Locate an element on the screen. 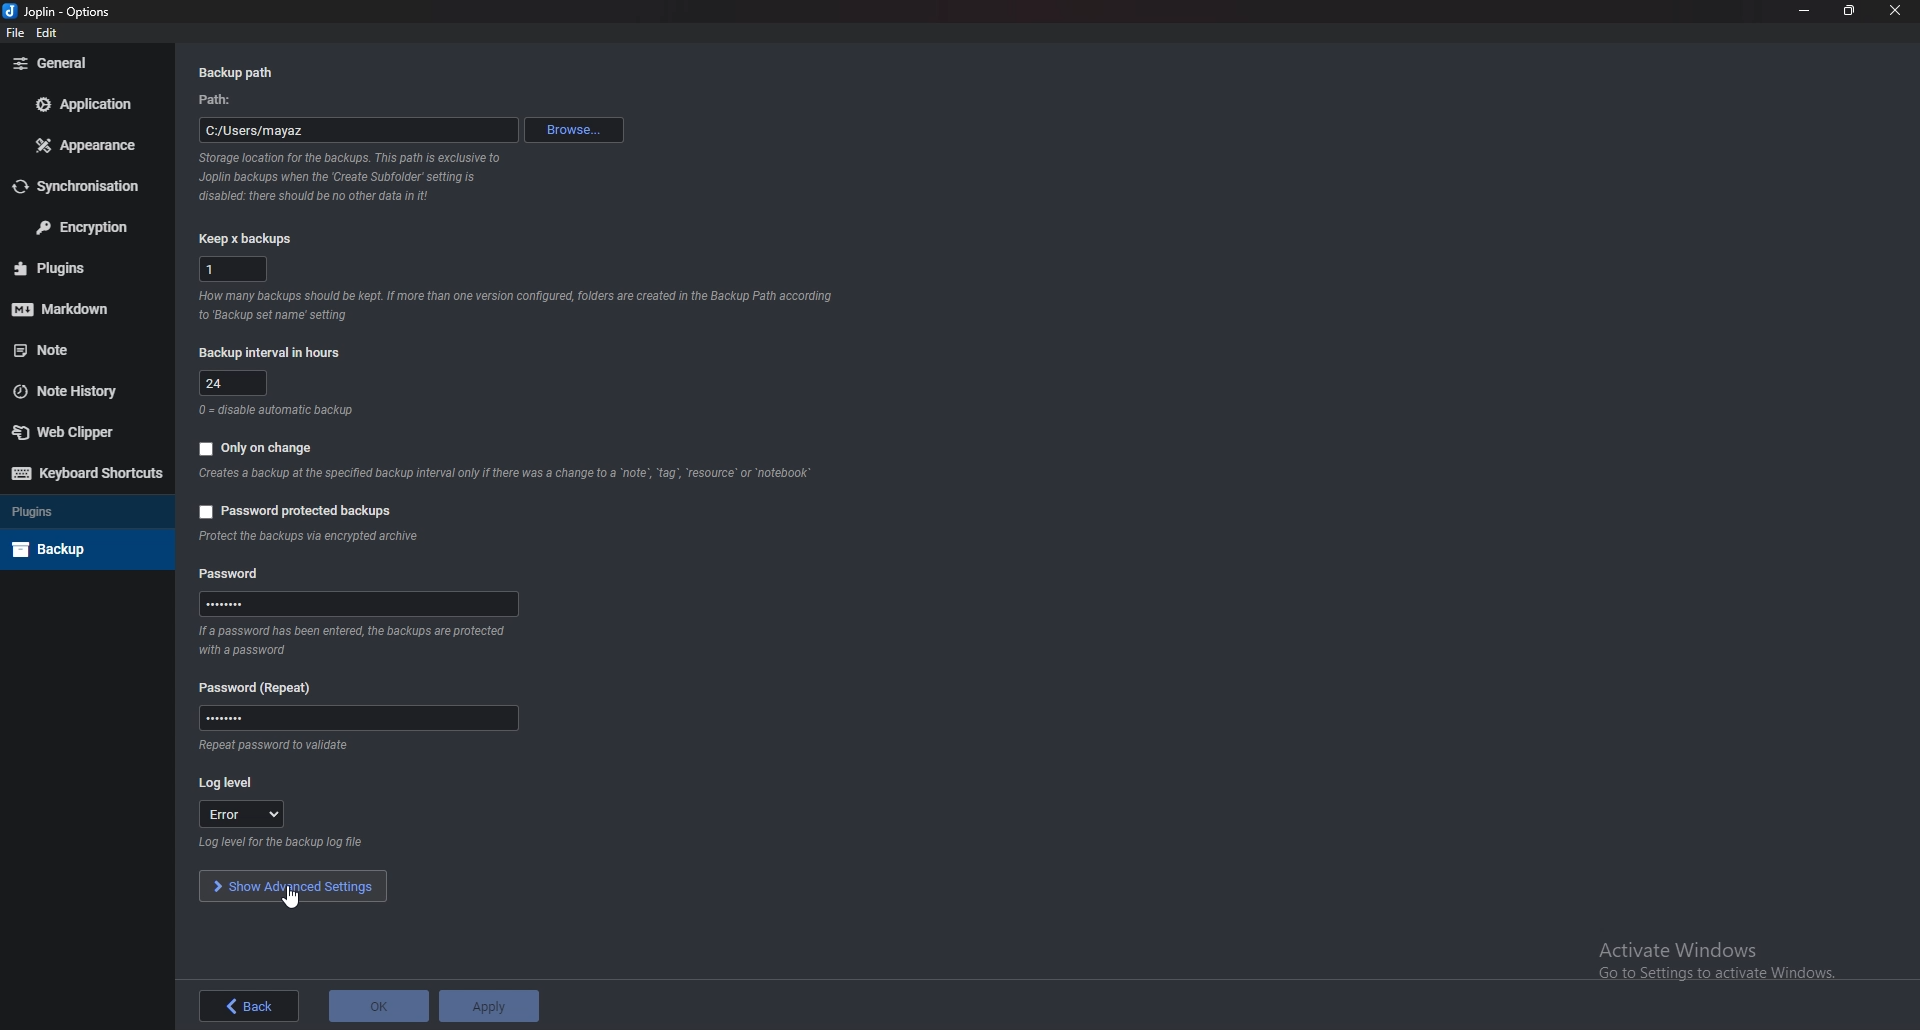 This screenshot has width=1920, height=1030. General is located at coordinates (82, 63).